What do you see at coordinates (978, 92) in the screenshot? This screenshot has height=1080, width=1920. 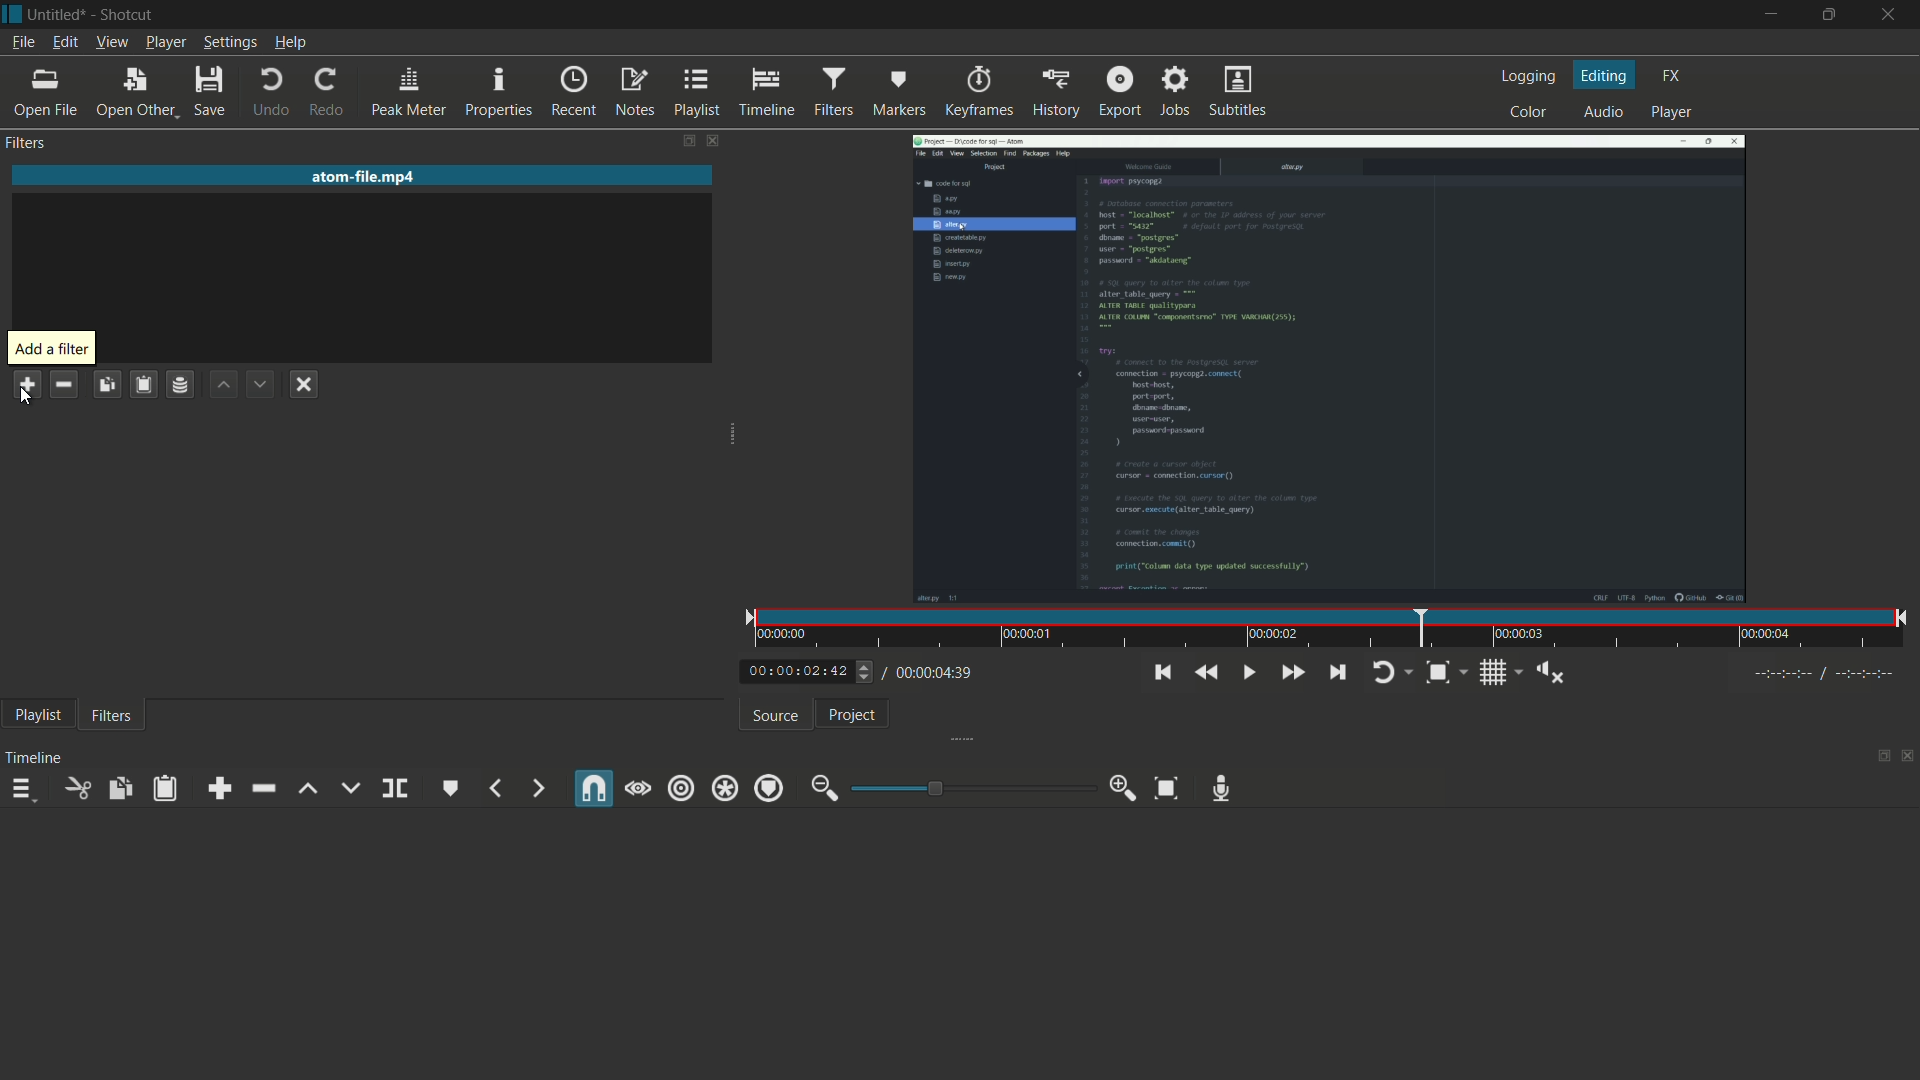 I see `keyframes` at bounding box center [978, 92].